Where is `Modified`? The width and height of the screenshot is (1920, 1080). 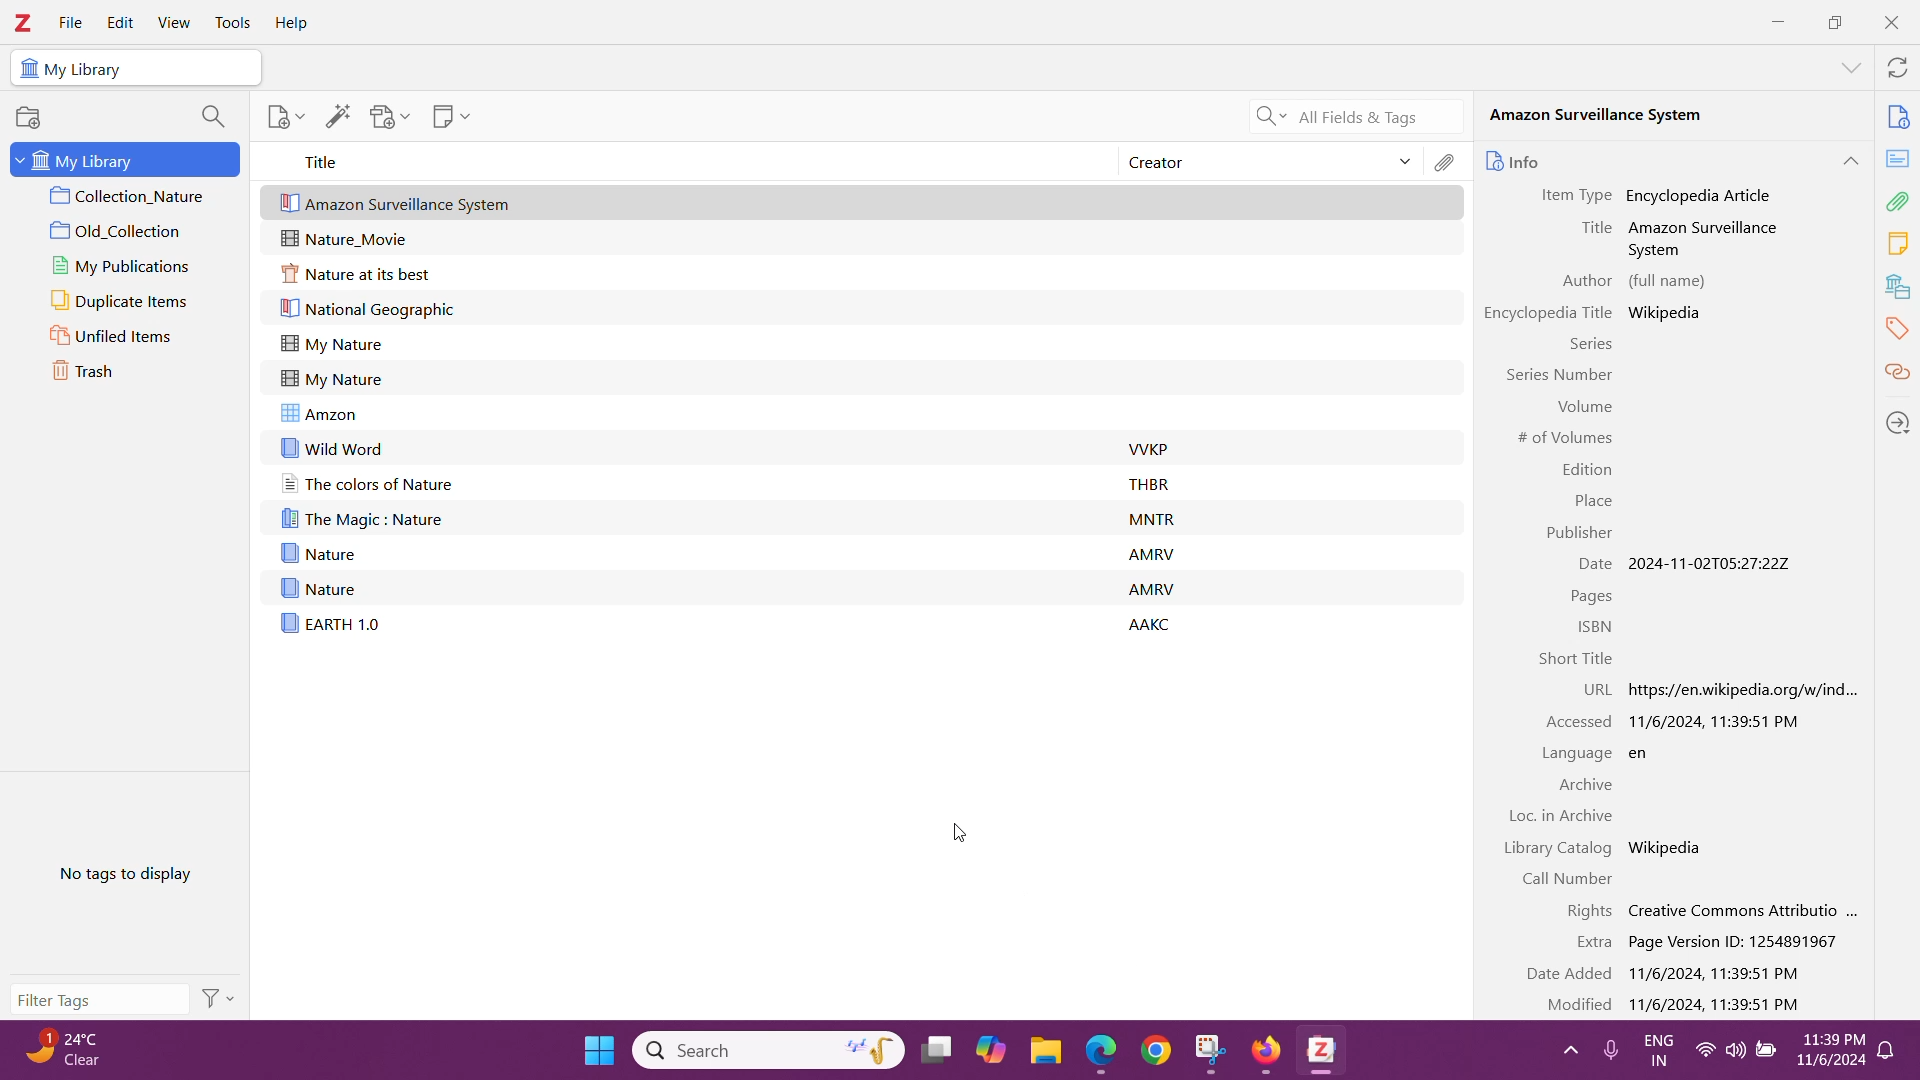 Modified is located at coordinates (1577, 1005).